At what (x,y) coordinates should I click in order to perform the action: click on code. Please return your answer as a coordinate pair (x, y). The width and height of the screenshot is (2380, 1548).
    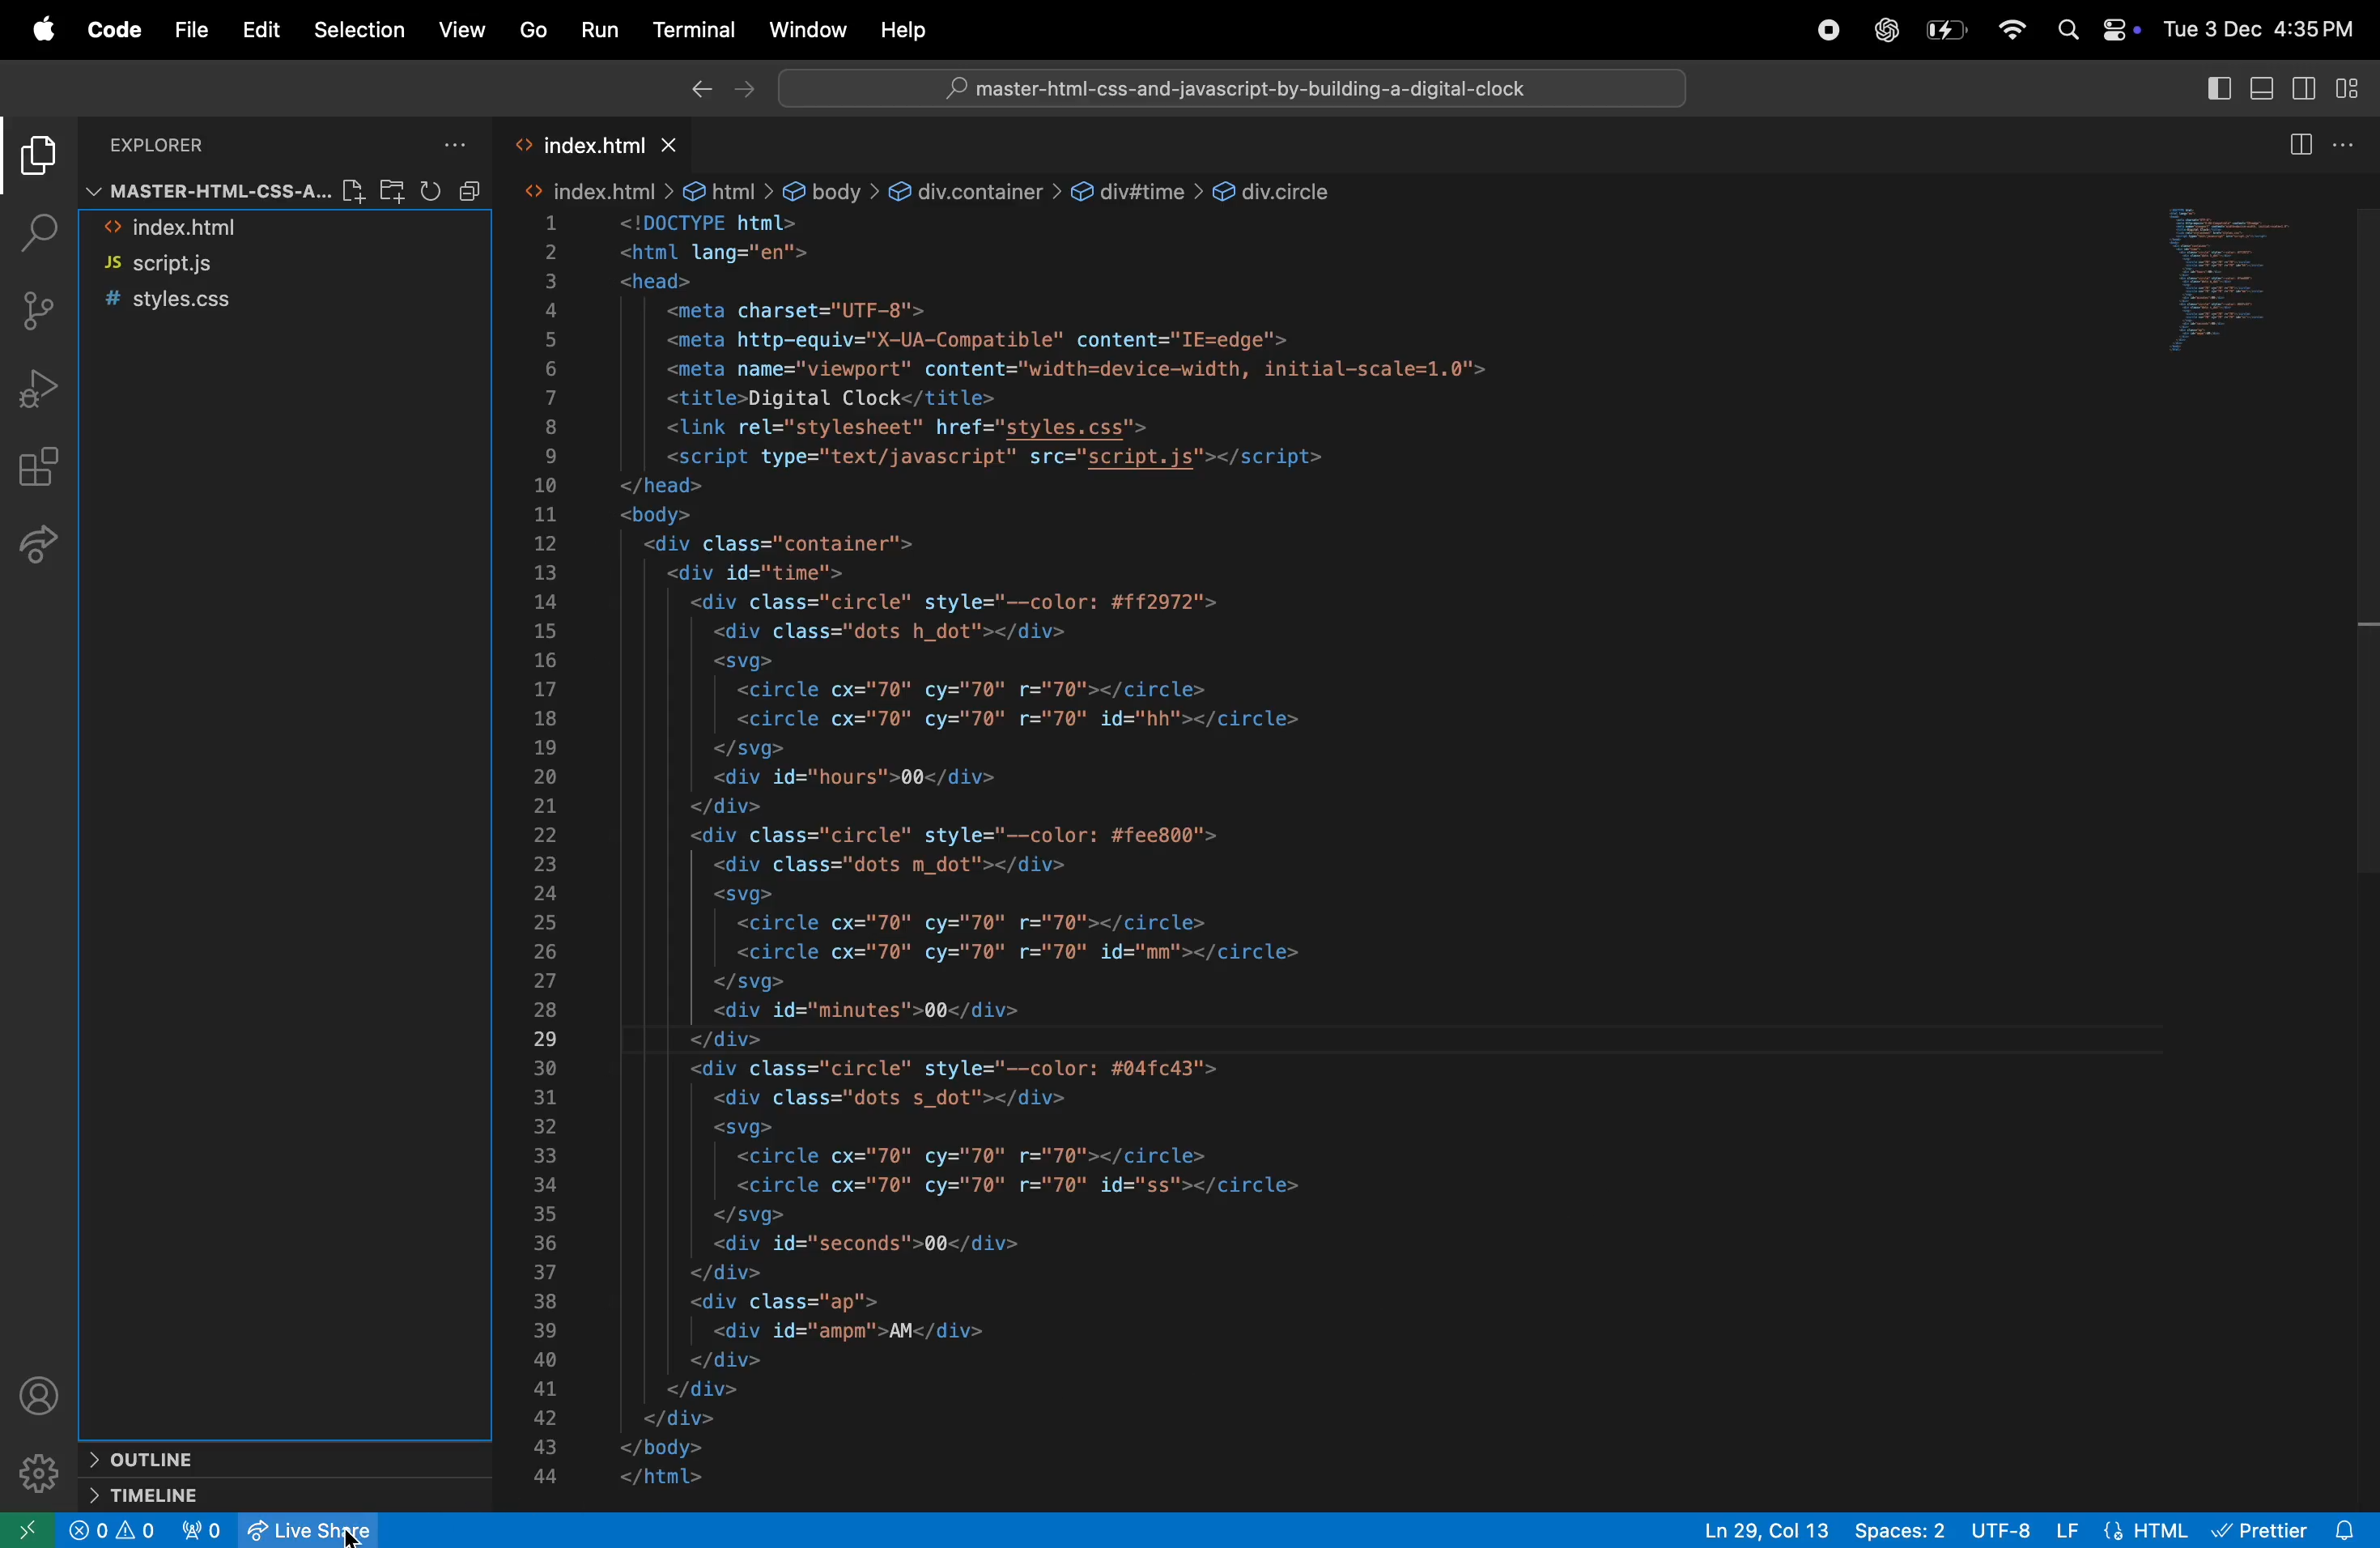
    Looking at the image, I should click on (109, 28).